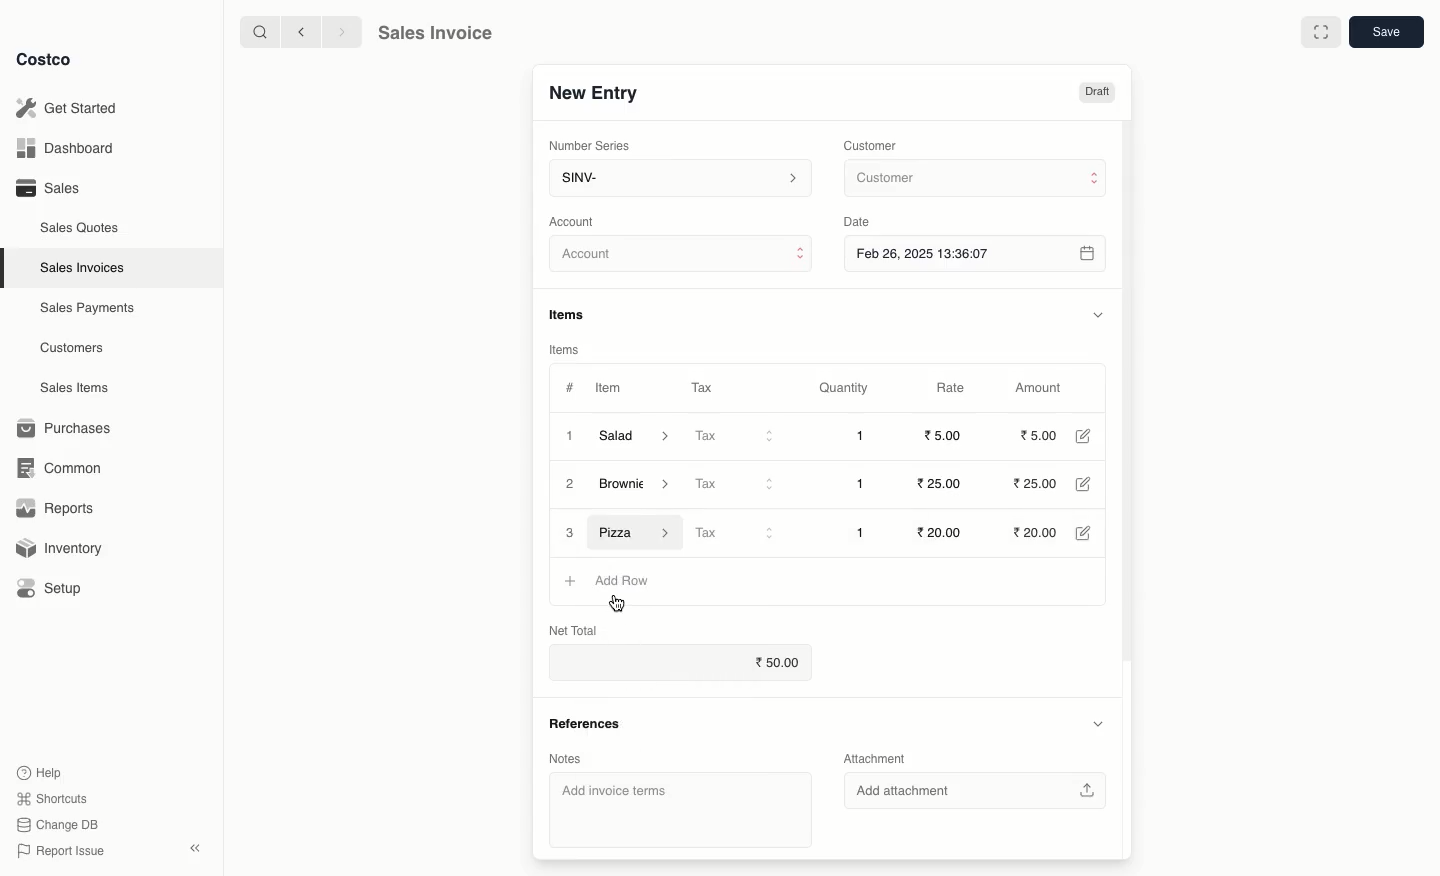 Image resolution: width=1440 pixels, height=876 pixels. I want to click on Full width toggle, so click(1319, 33).